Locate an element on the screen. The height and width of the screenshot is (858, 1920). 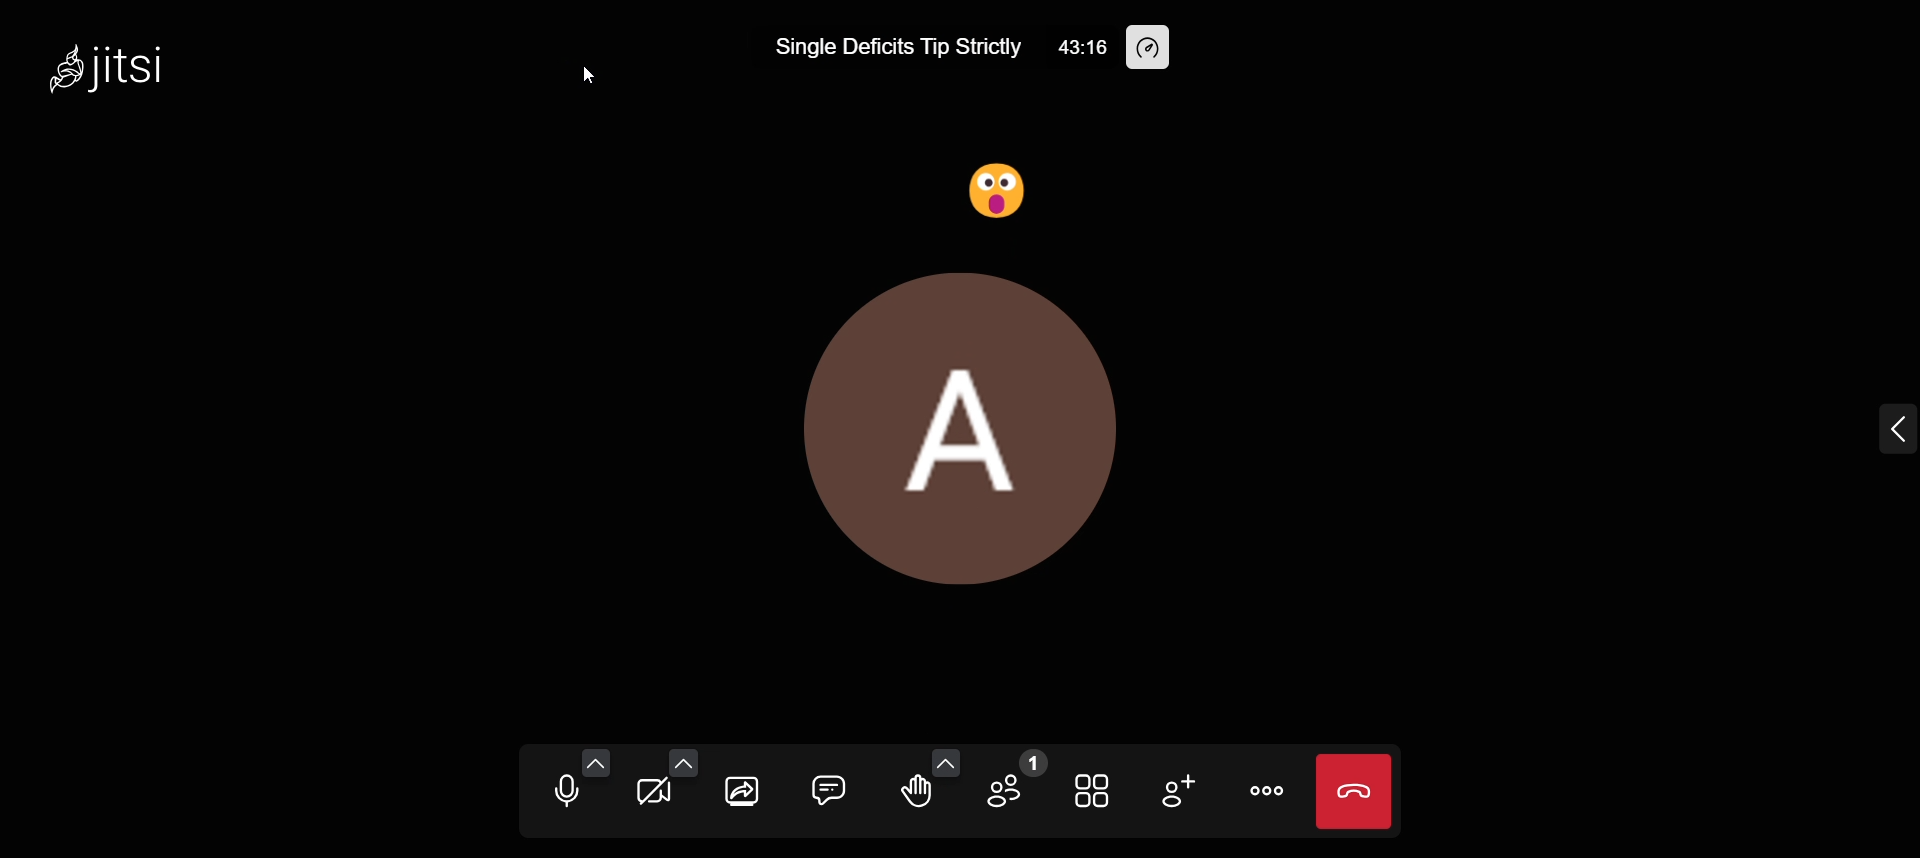
participants is located at coordinates (1013, 781).